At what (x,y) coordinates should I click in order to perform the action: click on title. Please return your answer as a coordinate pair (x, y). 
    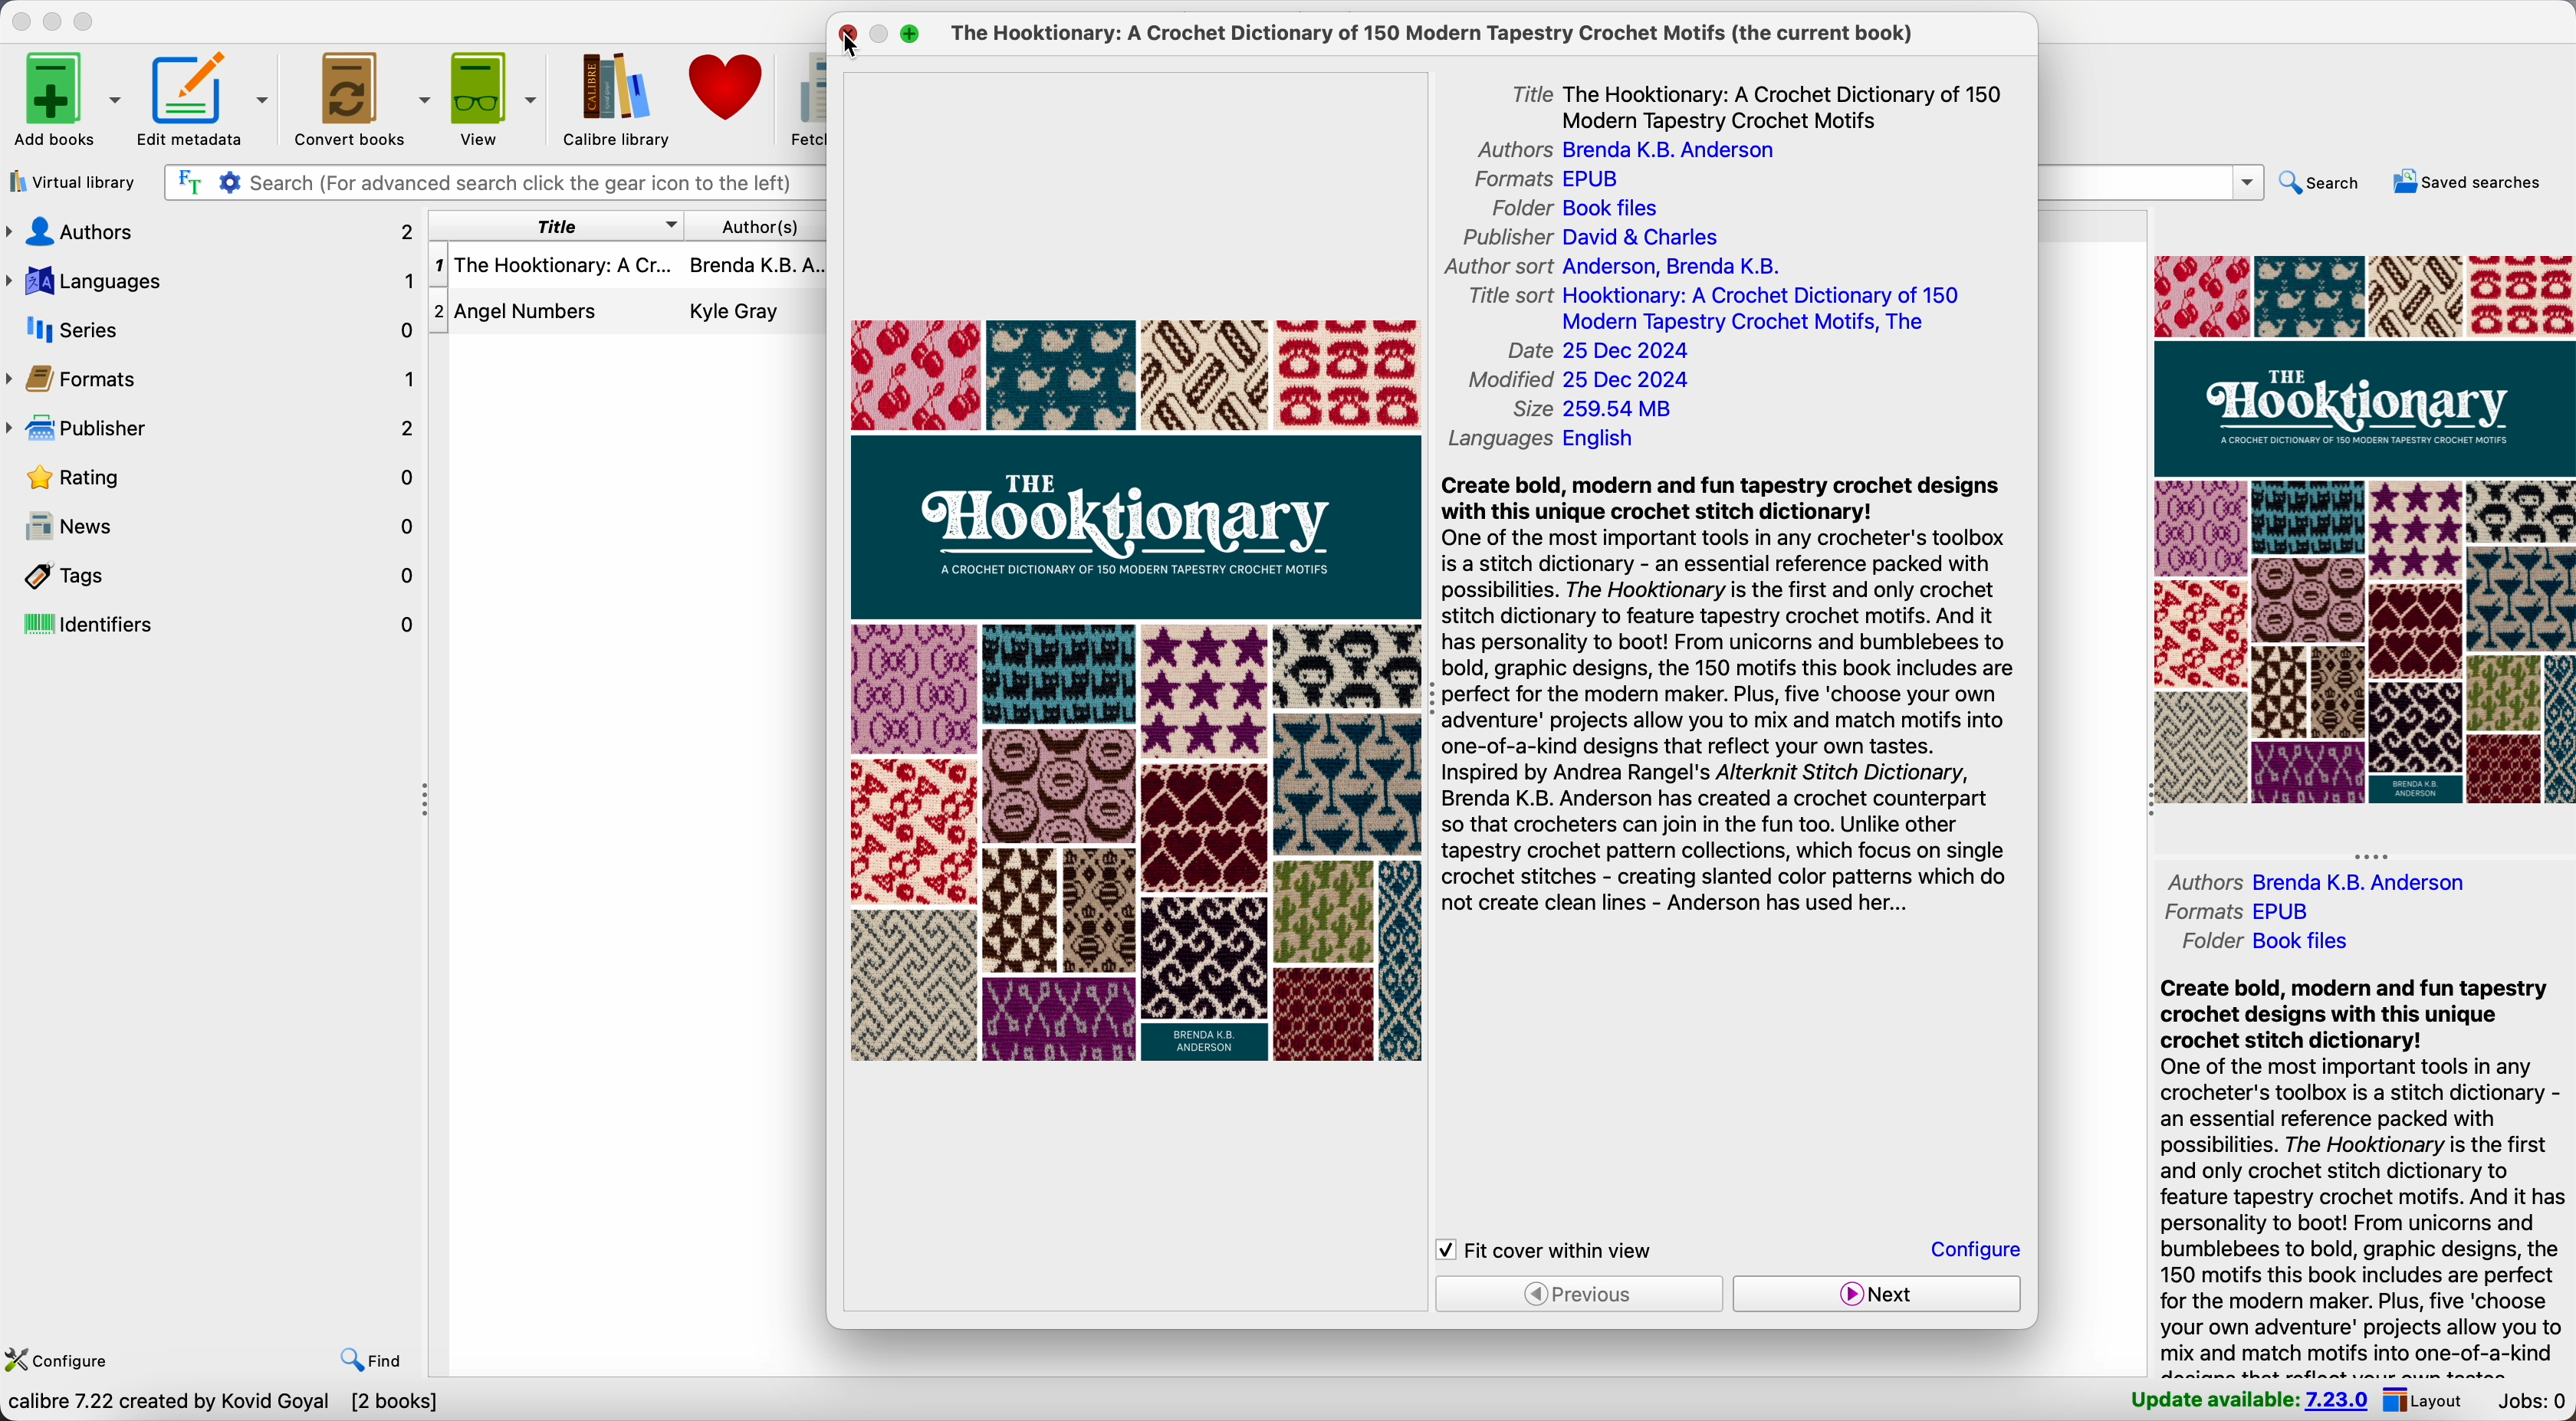
    Looking at the image, I should click on (556, 227).